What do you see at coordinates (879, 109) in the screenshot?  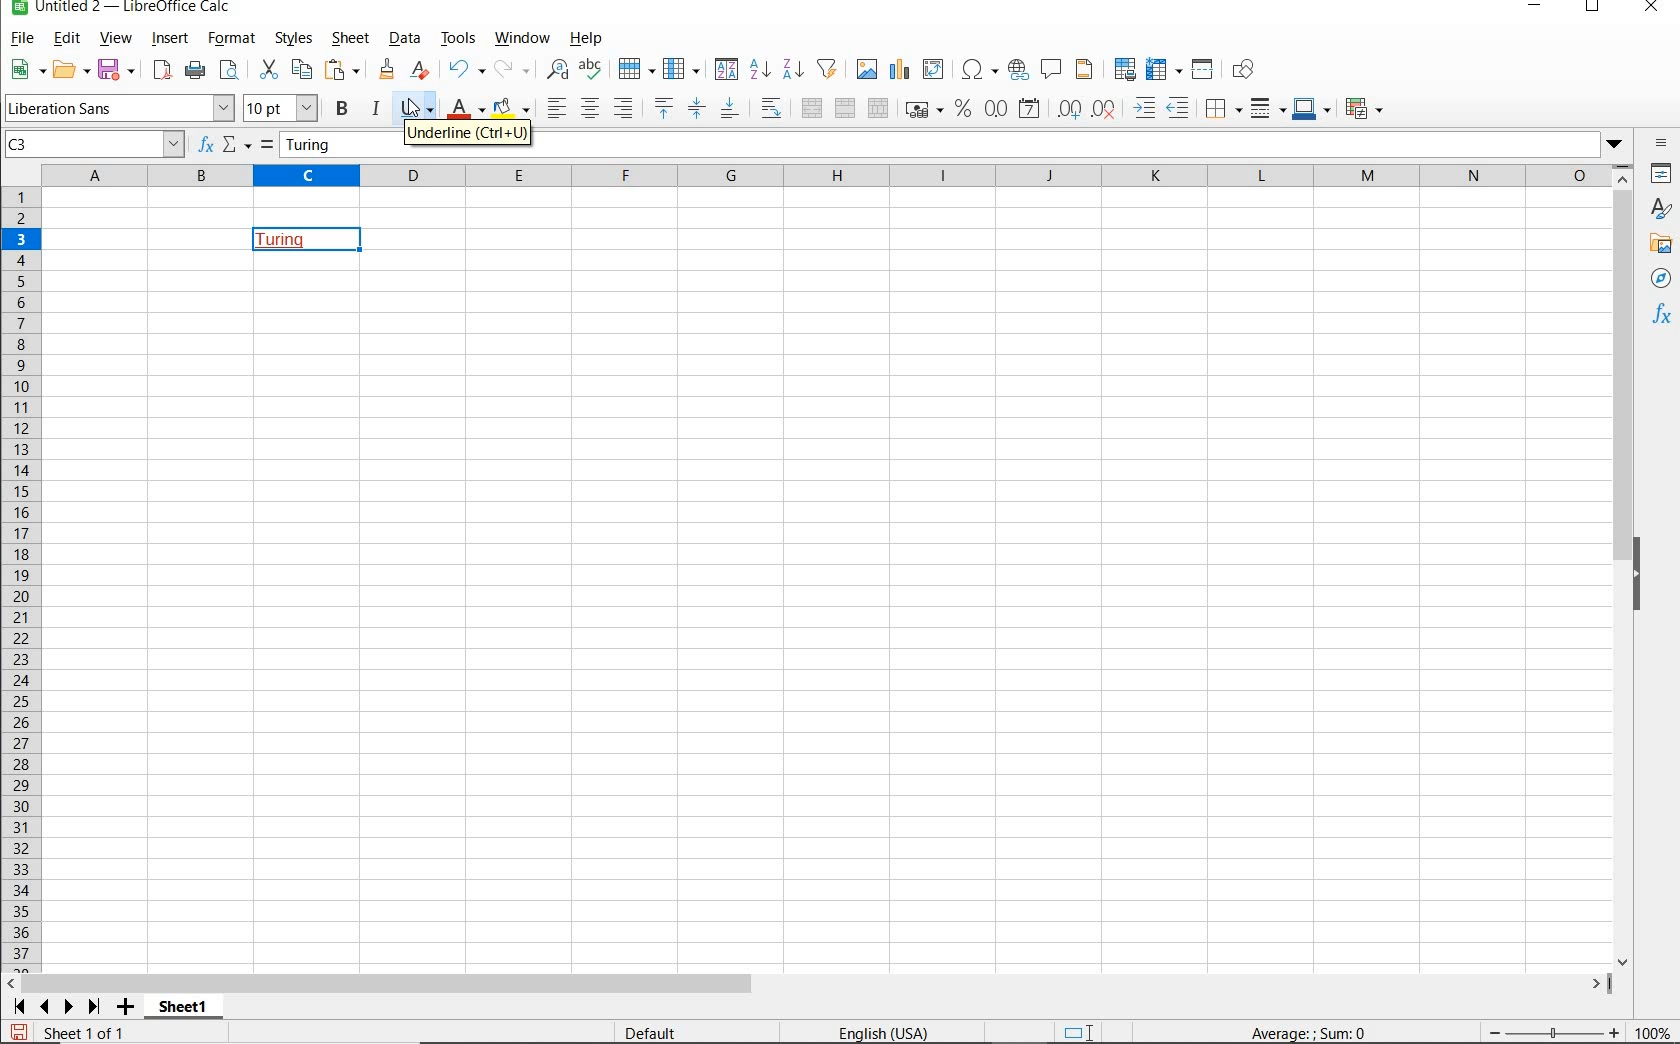 I see `UNMERGE CELLS` at bounding box center [879, 109].